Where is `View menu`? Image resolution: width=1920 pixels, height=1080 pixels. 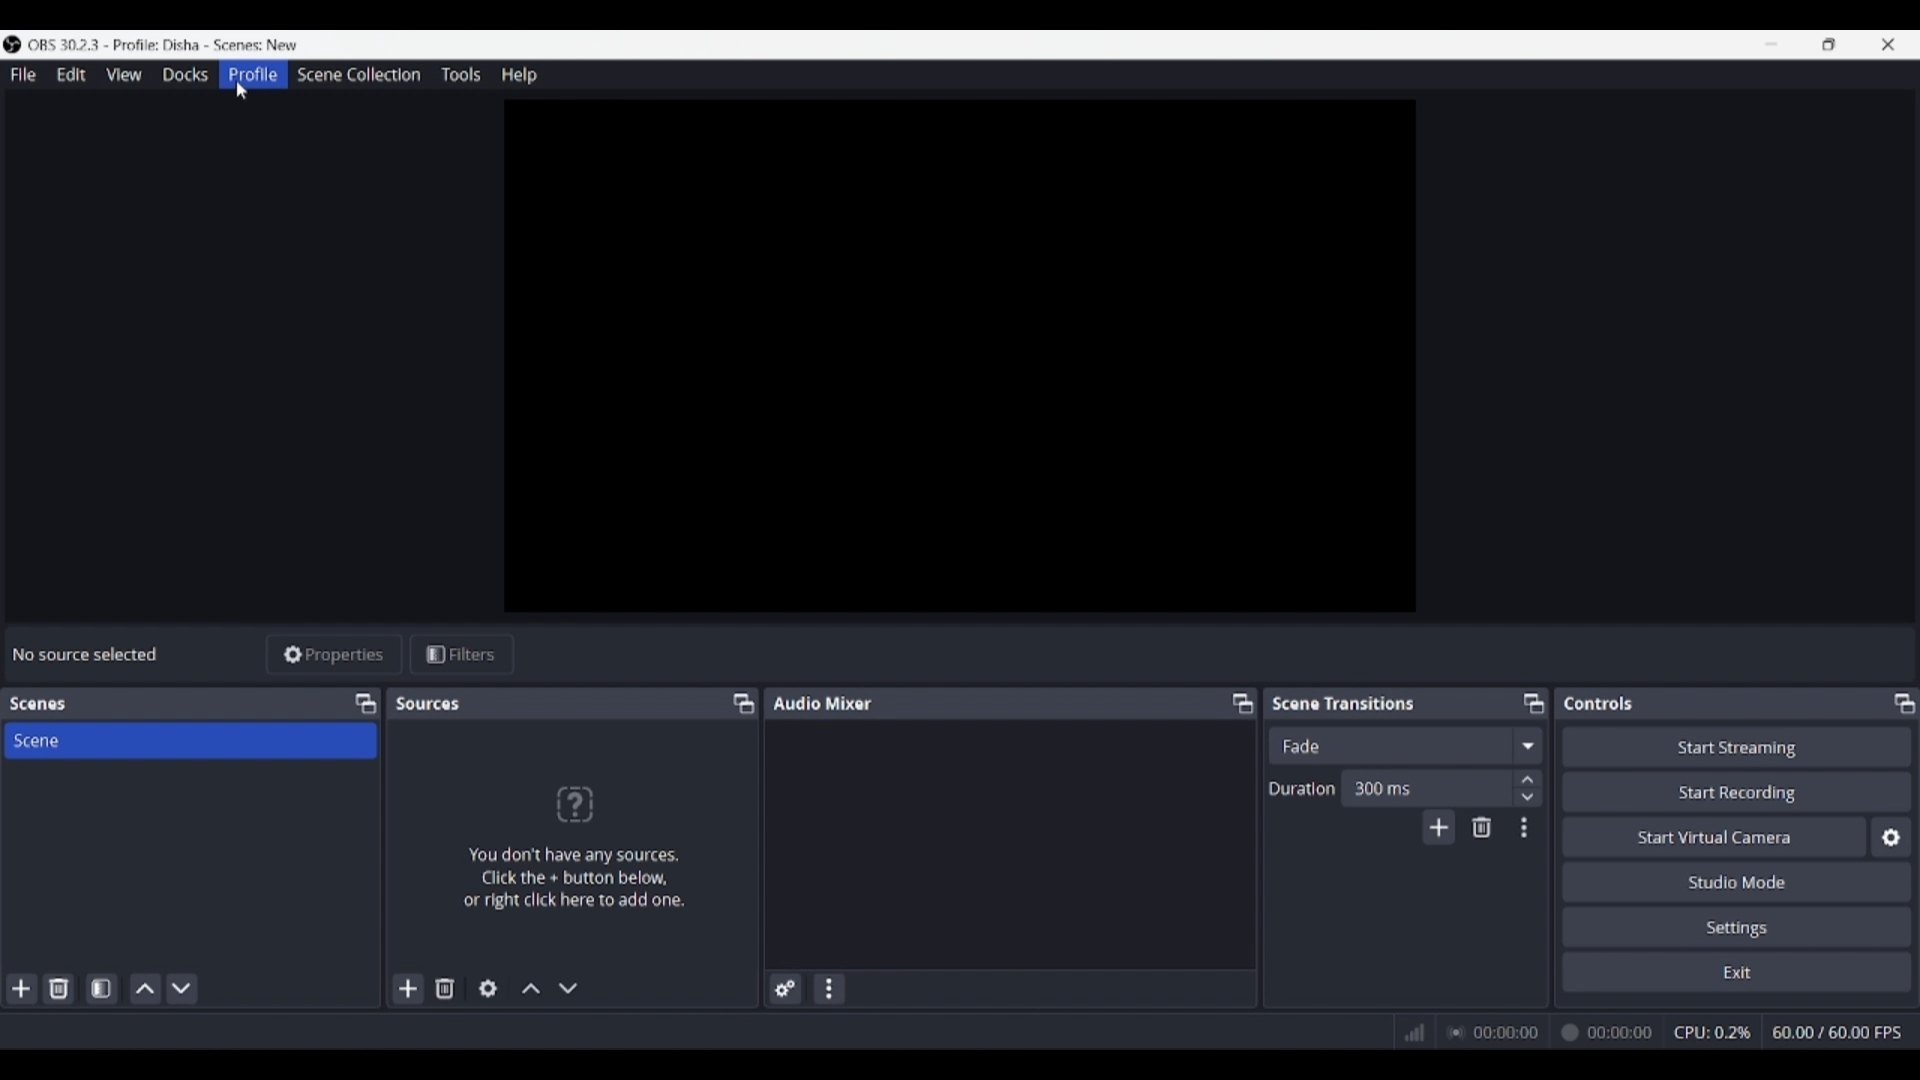 View menu is located at coordinates (124, 74).